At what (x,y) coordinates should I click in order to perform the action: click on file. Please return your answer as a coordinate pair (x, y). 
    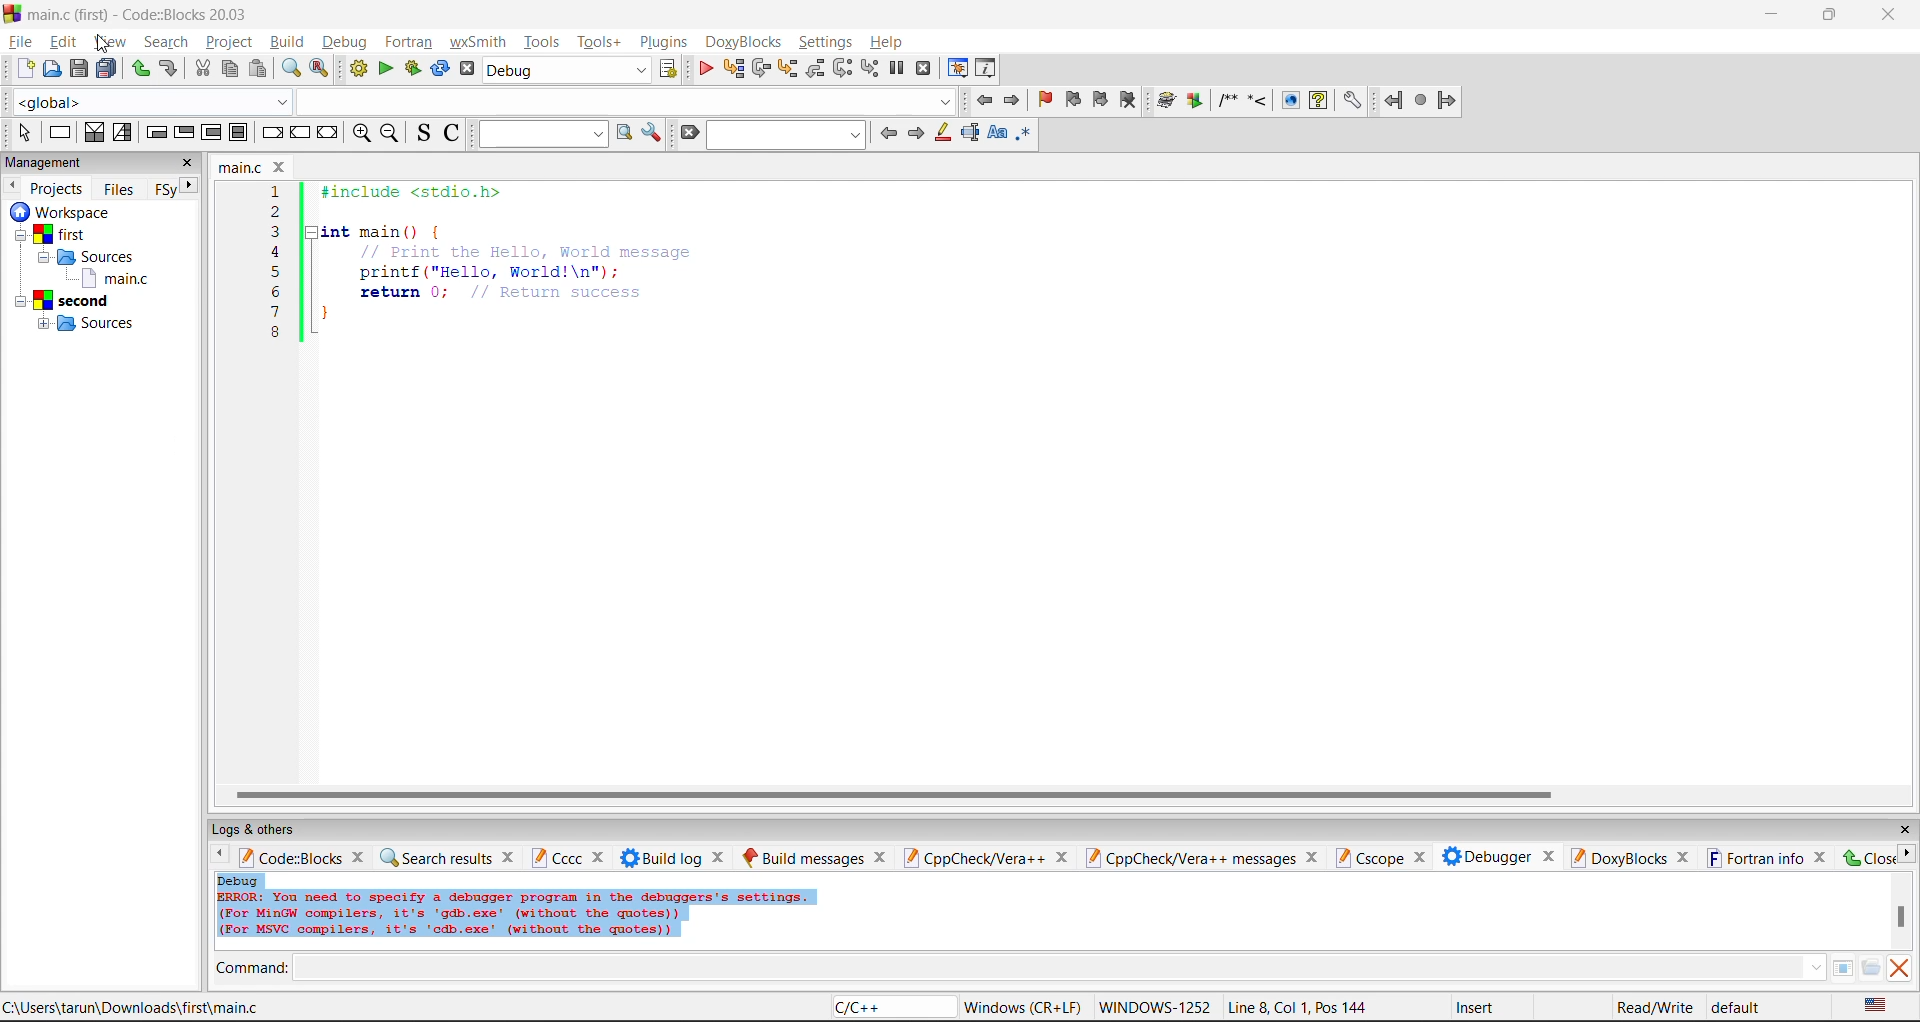
    Looking at the image, I should click on (20, 42).